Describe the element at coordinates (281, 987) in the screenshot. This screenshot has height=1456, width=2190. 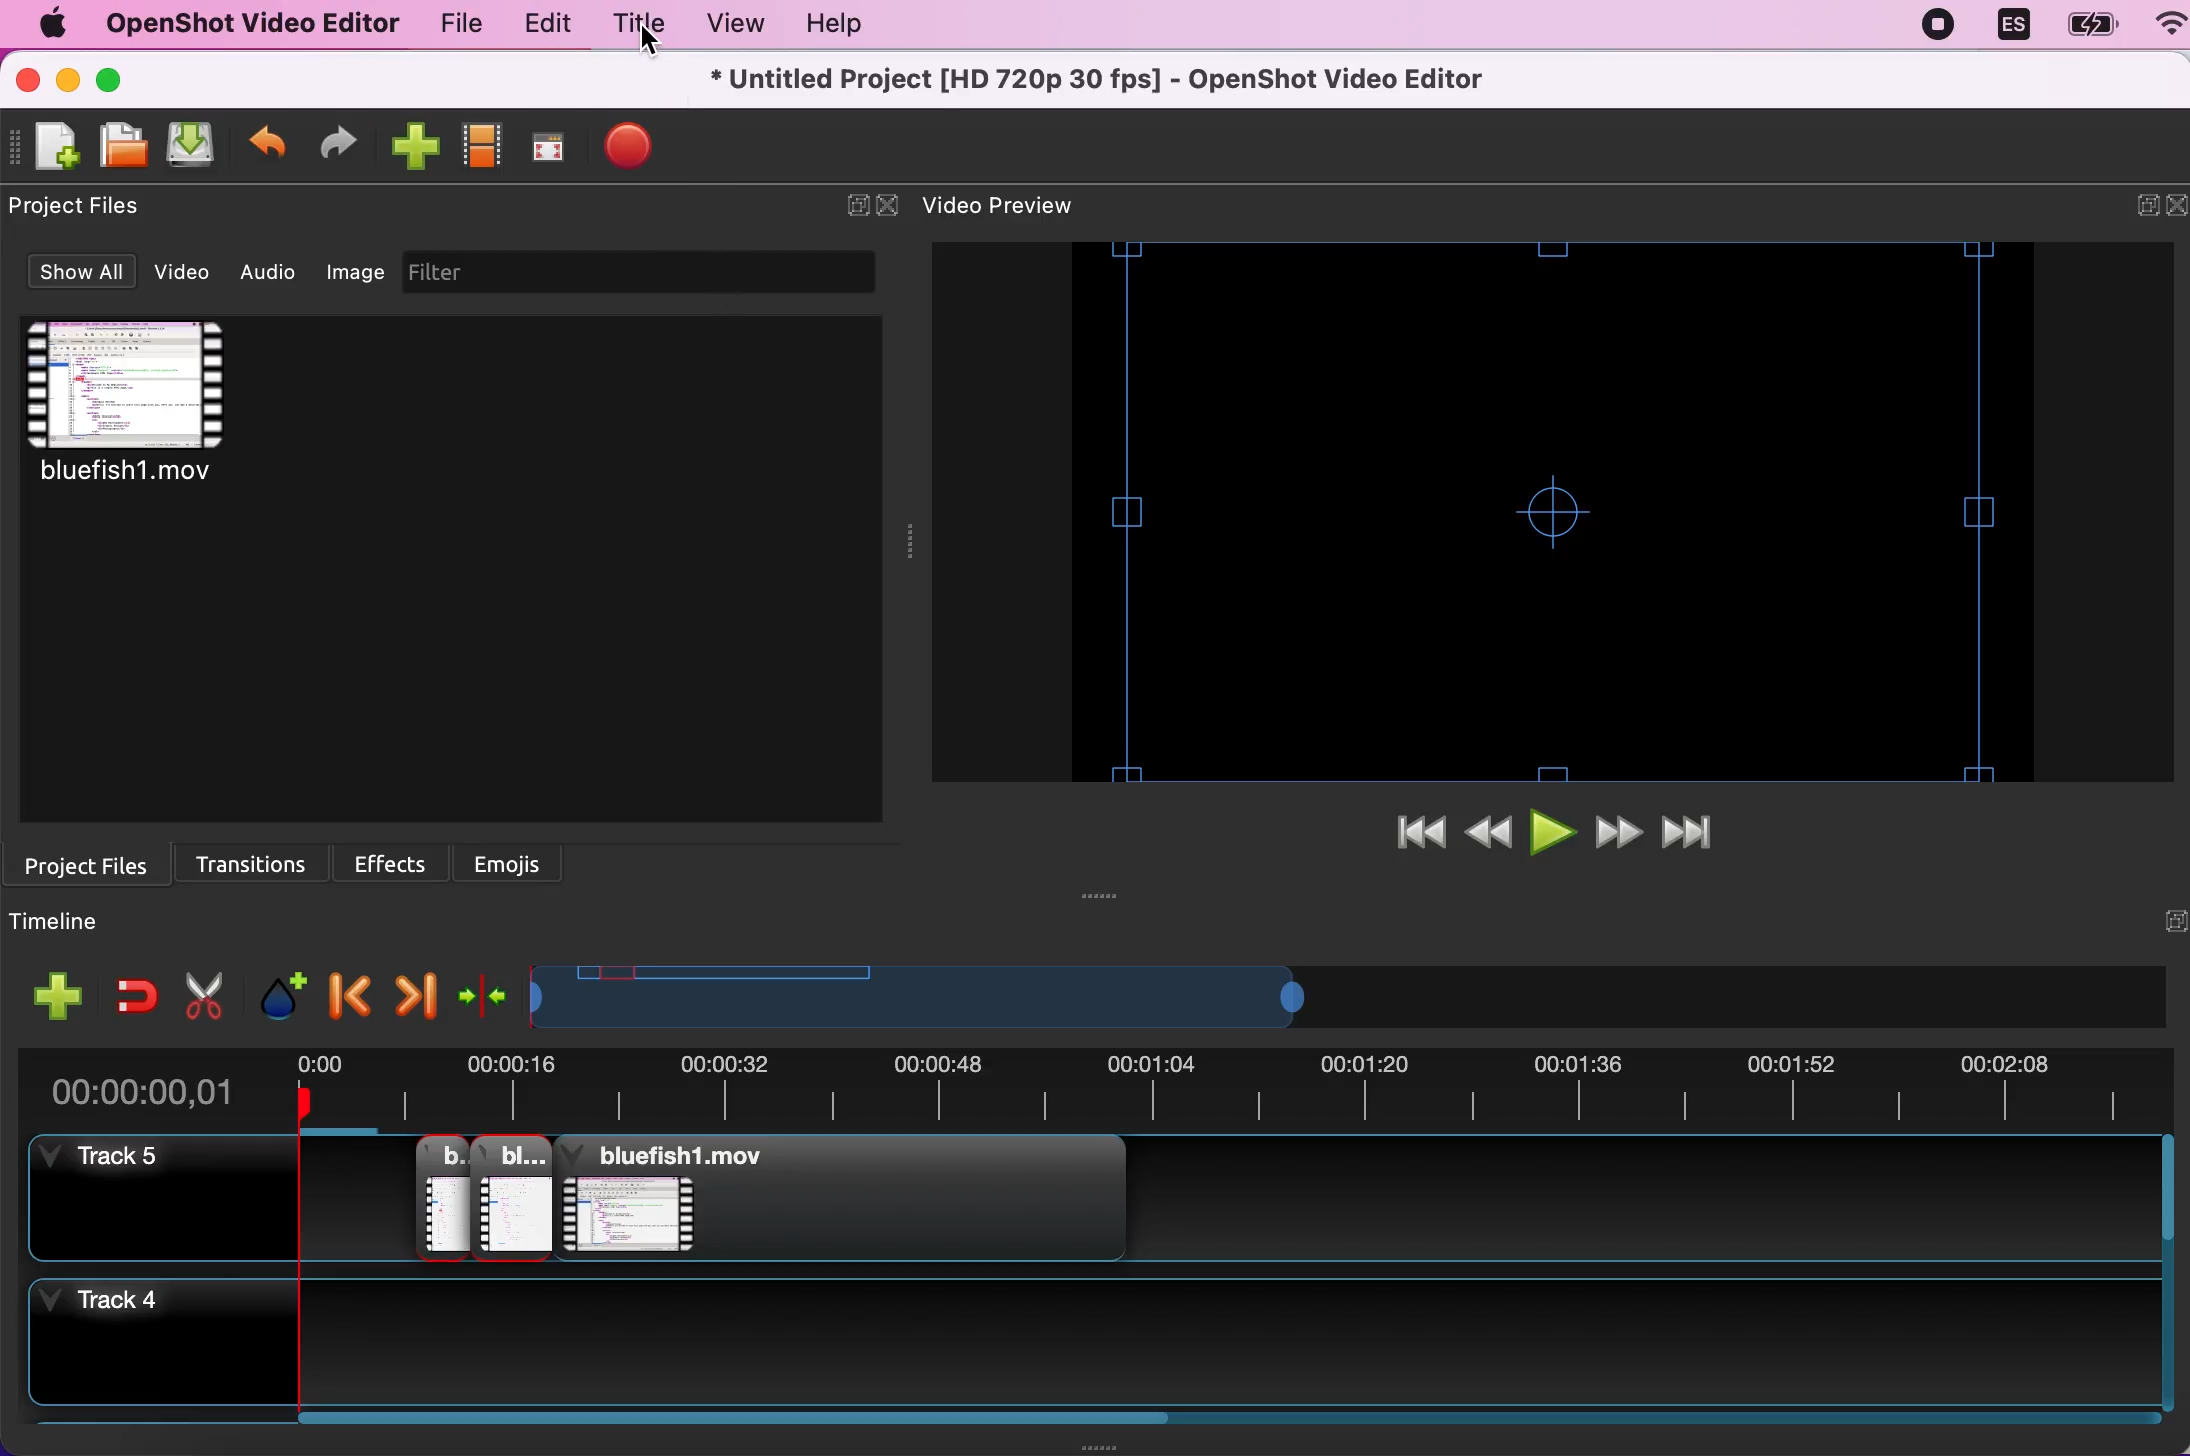
I see `add marker` at that location.